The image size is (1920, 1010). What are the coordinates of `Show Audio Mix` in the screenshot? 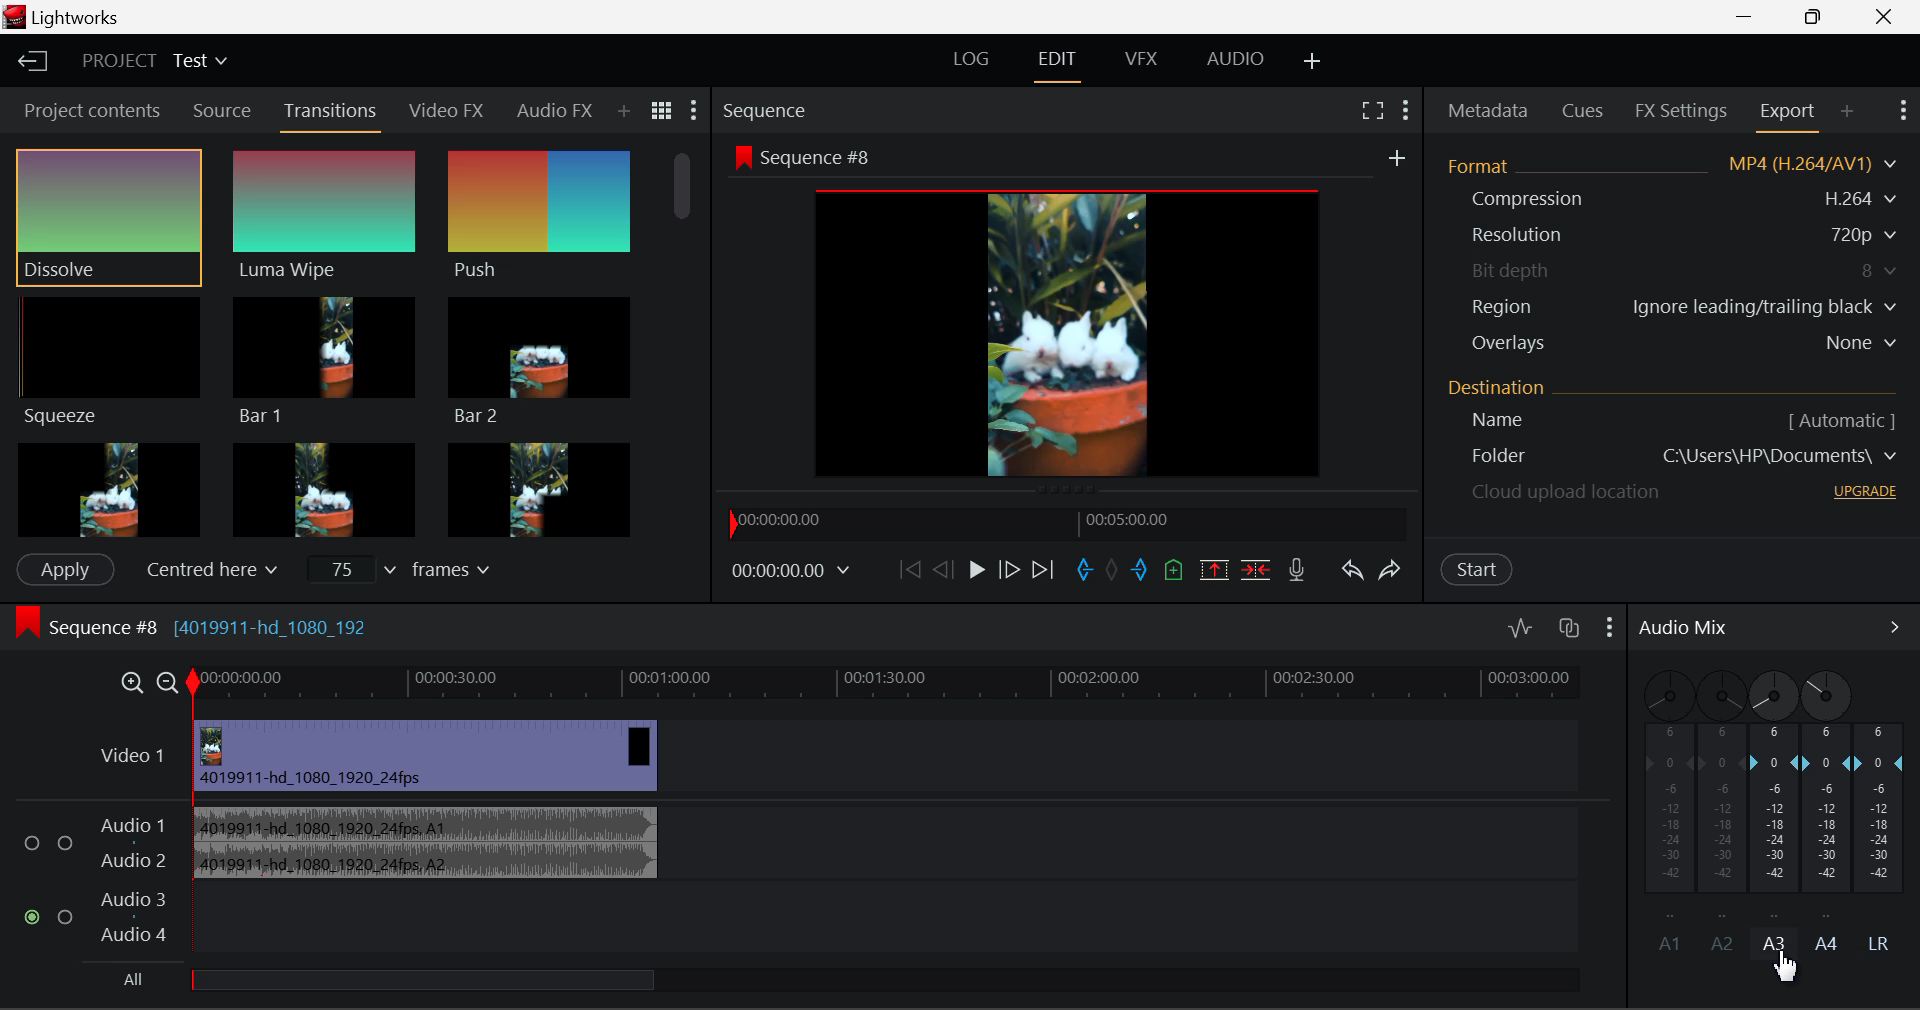 It's located at (1895, 630).